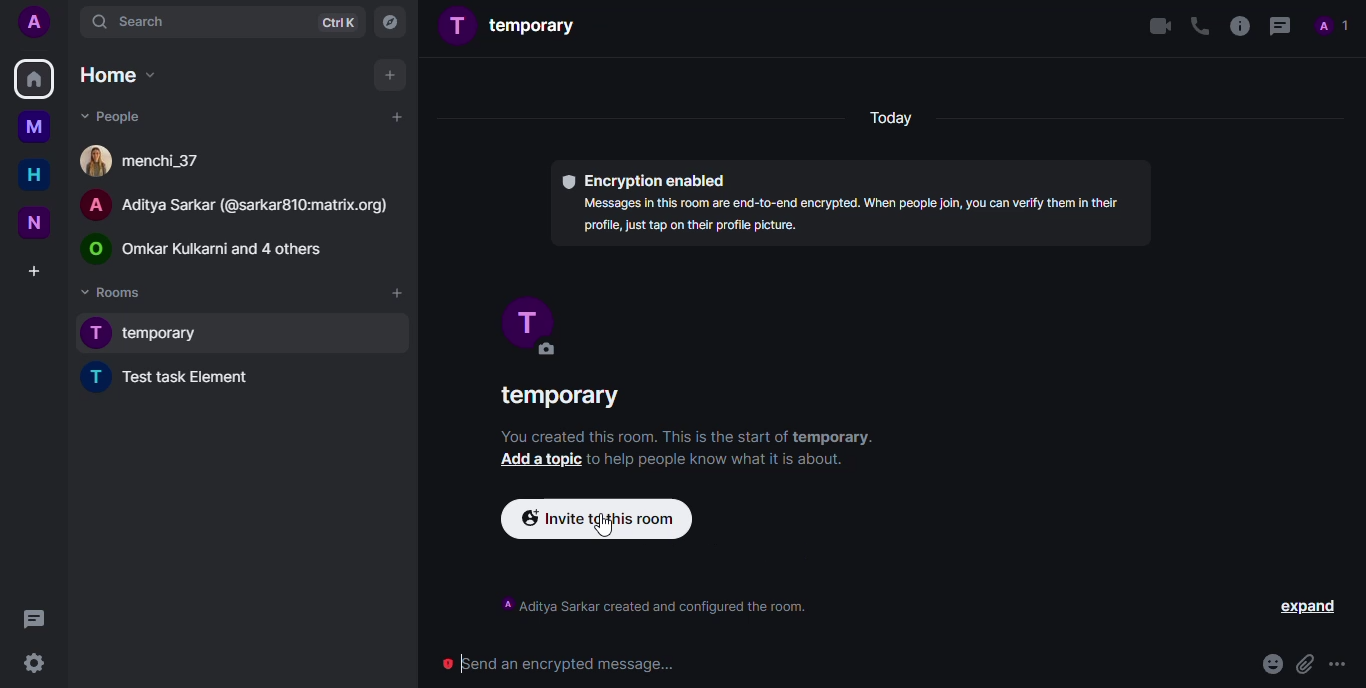  Describe the element at coordinates (207, 252) in the screenshot. I see `O Omar Kulkarni and 4 others` at that location.